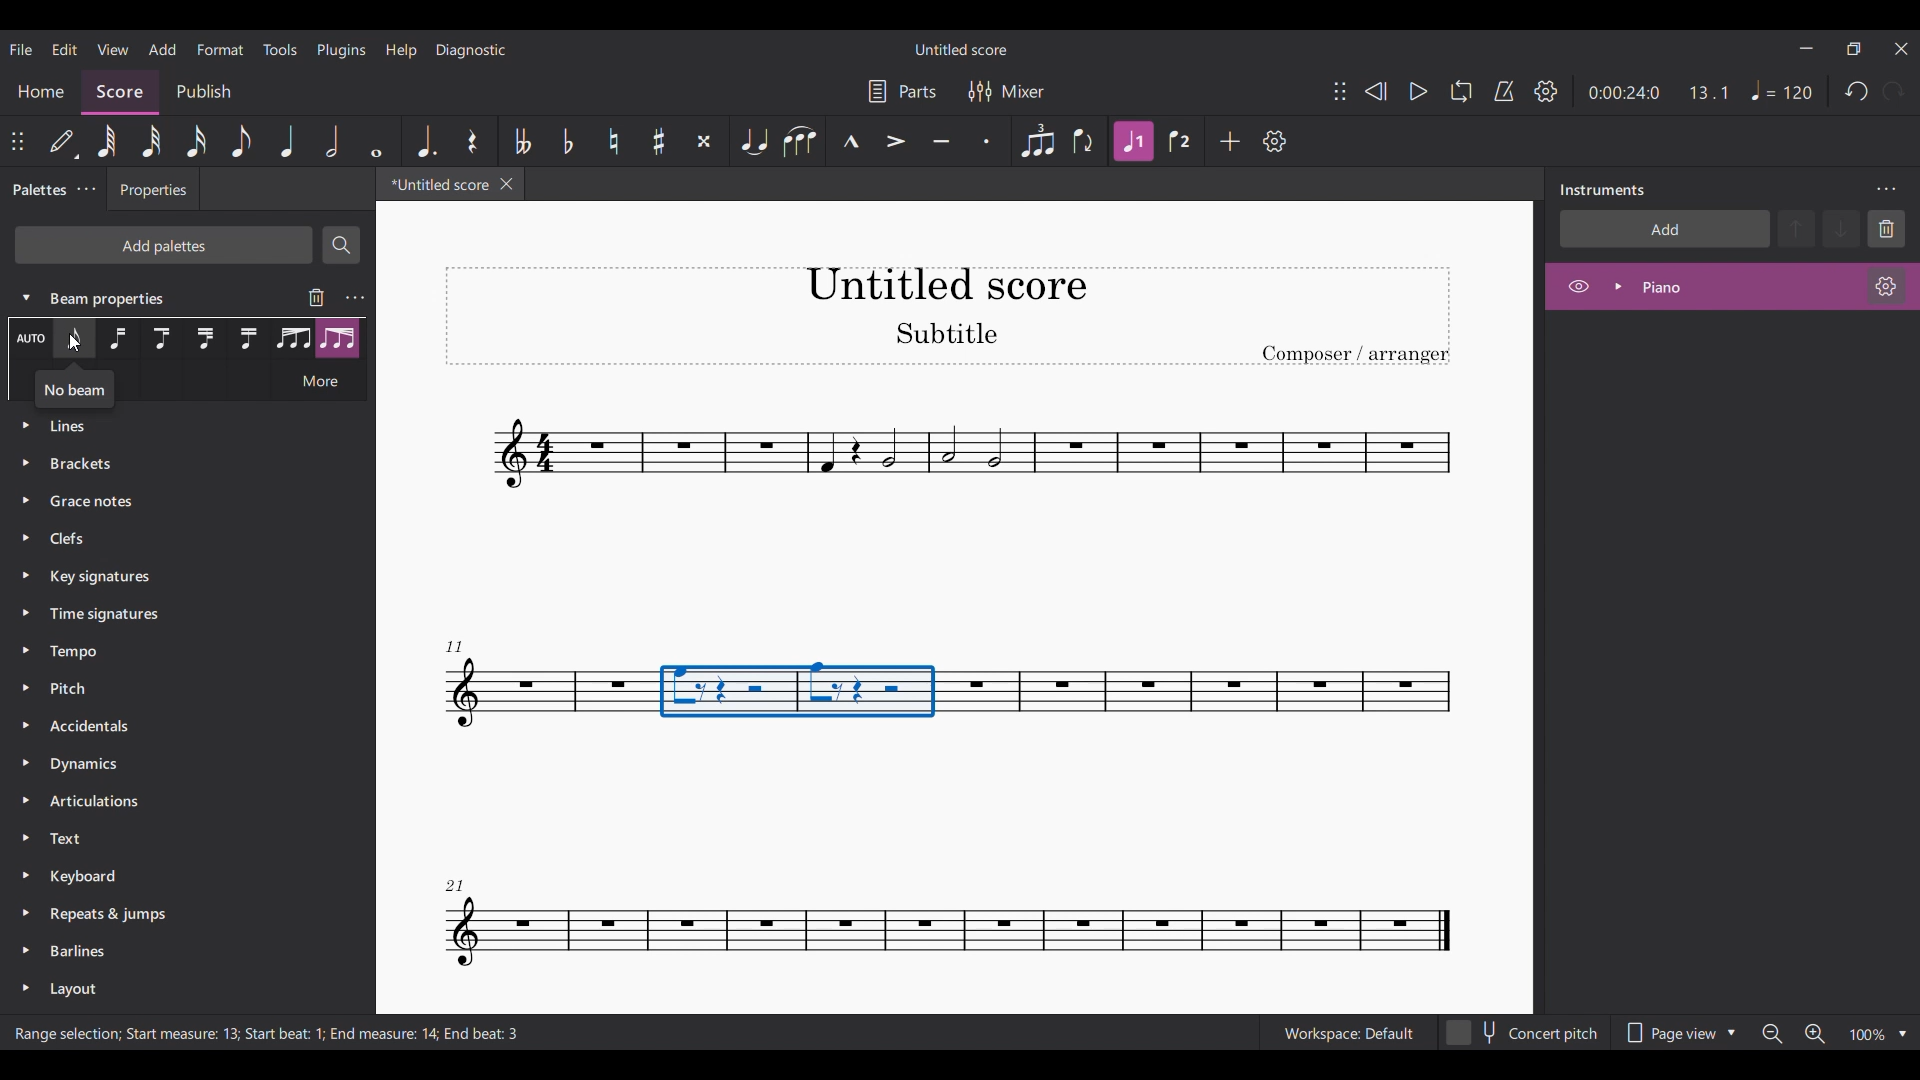 The image size is (1920, 1080). Describe the element at coordinates (166, 804) in the screenshot. I see `Articulations` at that location.